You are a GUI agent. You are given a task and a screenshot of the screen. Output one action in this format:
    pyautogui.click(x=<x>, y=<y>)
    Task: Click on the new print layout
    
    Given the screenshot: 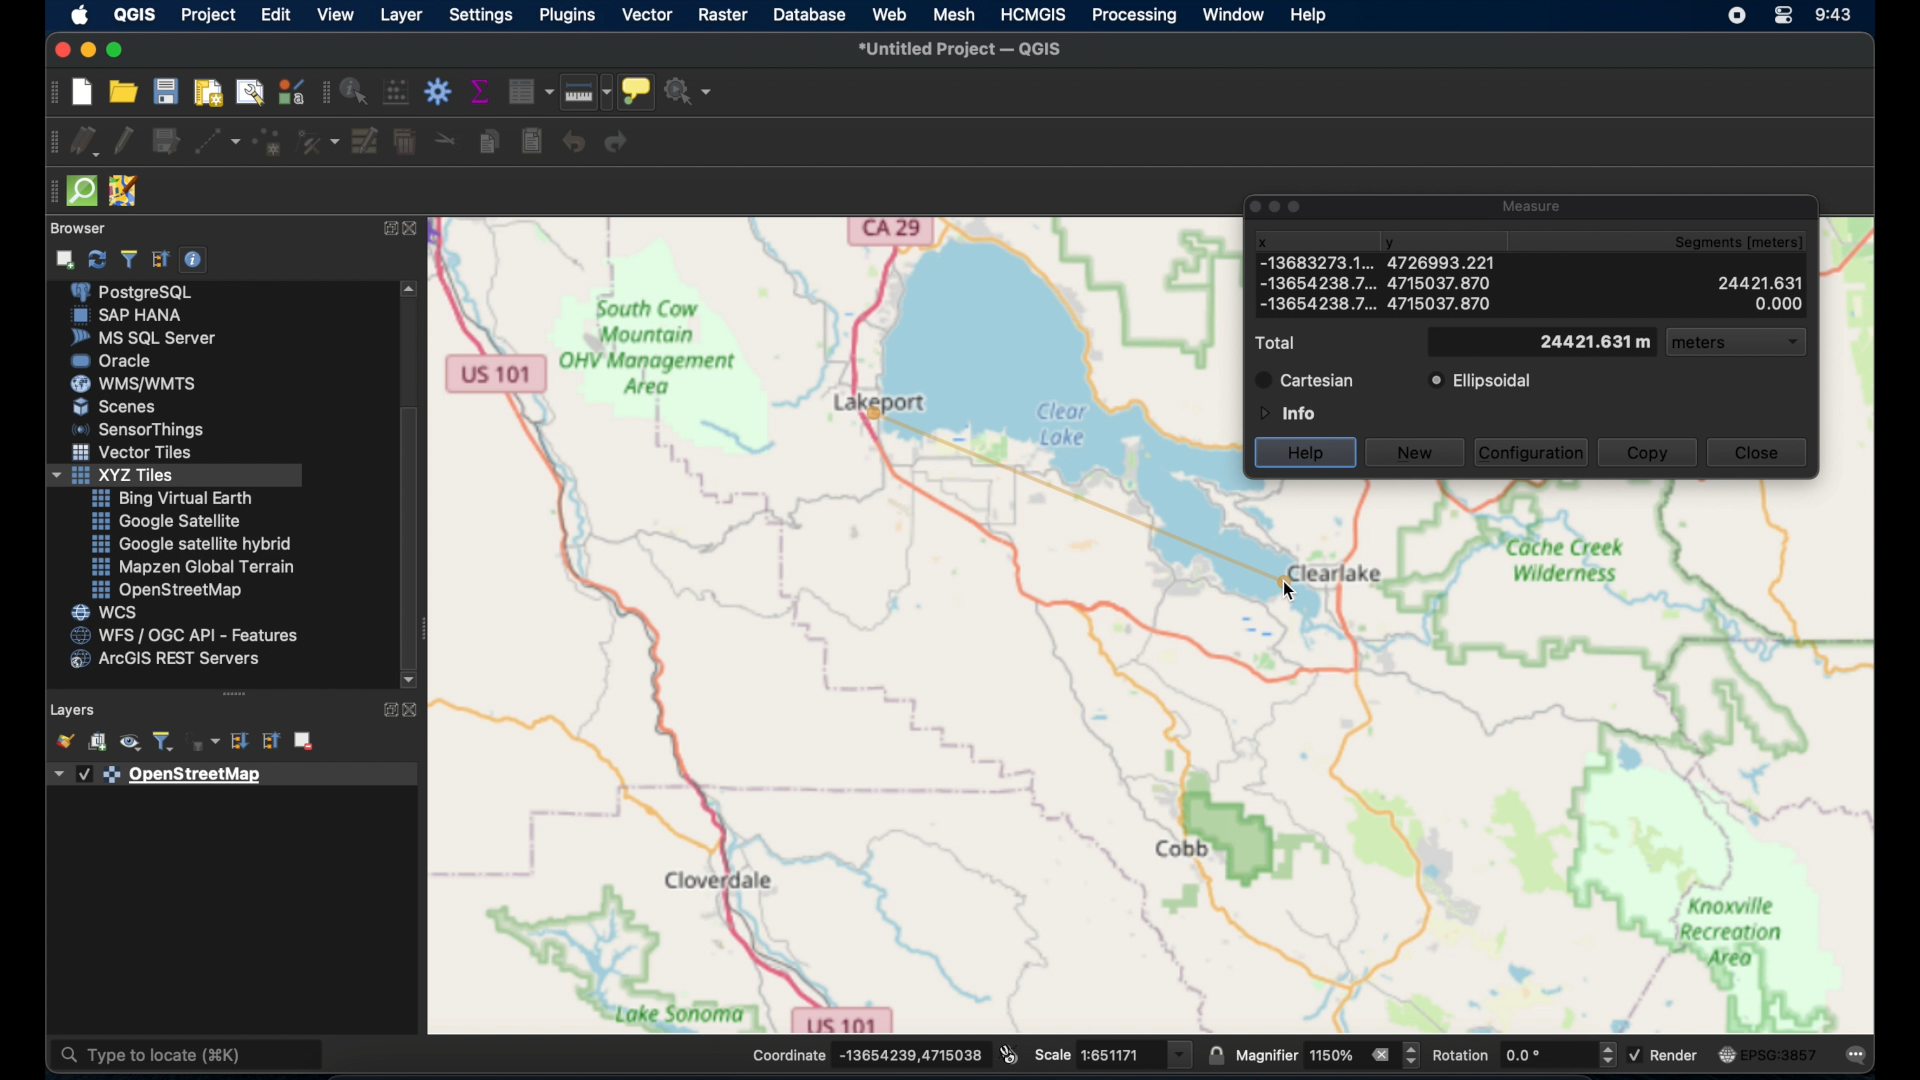 What is the action you would take?
    pyautogui.click(x=211, y=92)
    